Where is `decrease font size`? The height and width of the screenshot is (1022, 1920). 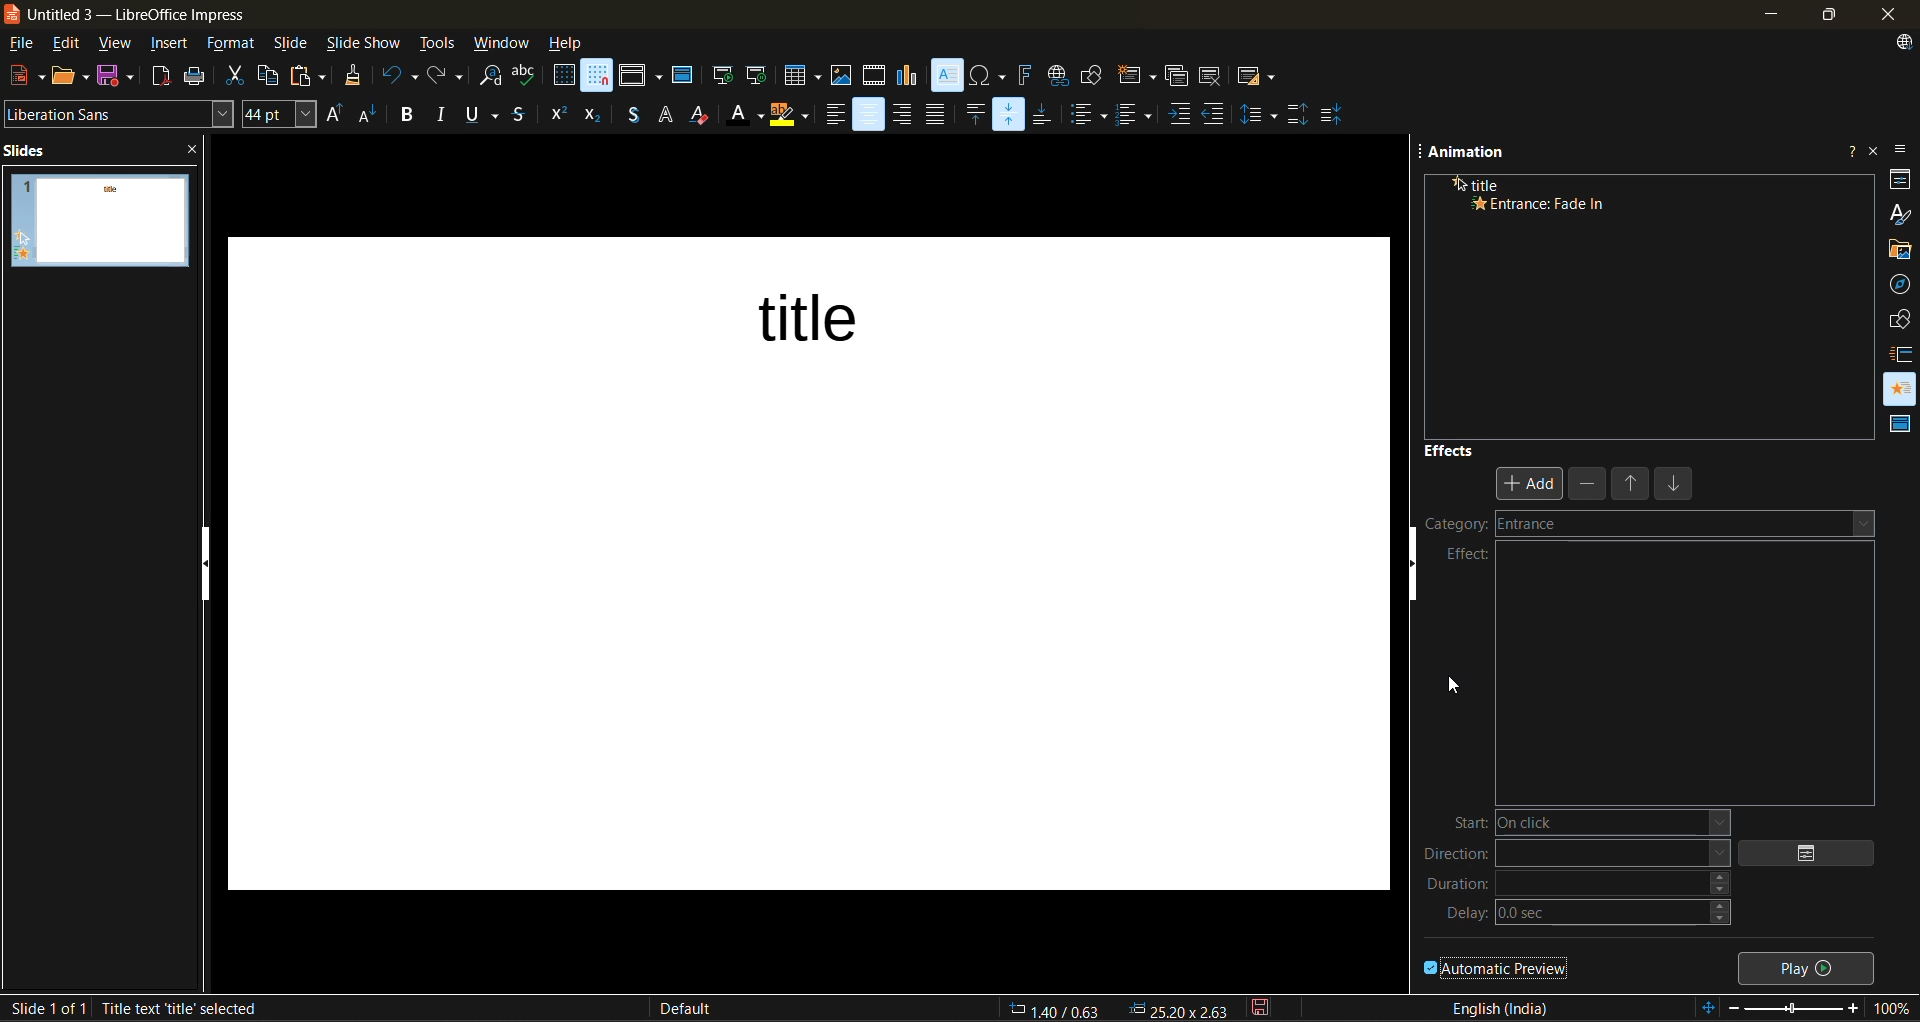
decrease font size is located at coordinates (370, 118).